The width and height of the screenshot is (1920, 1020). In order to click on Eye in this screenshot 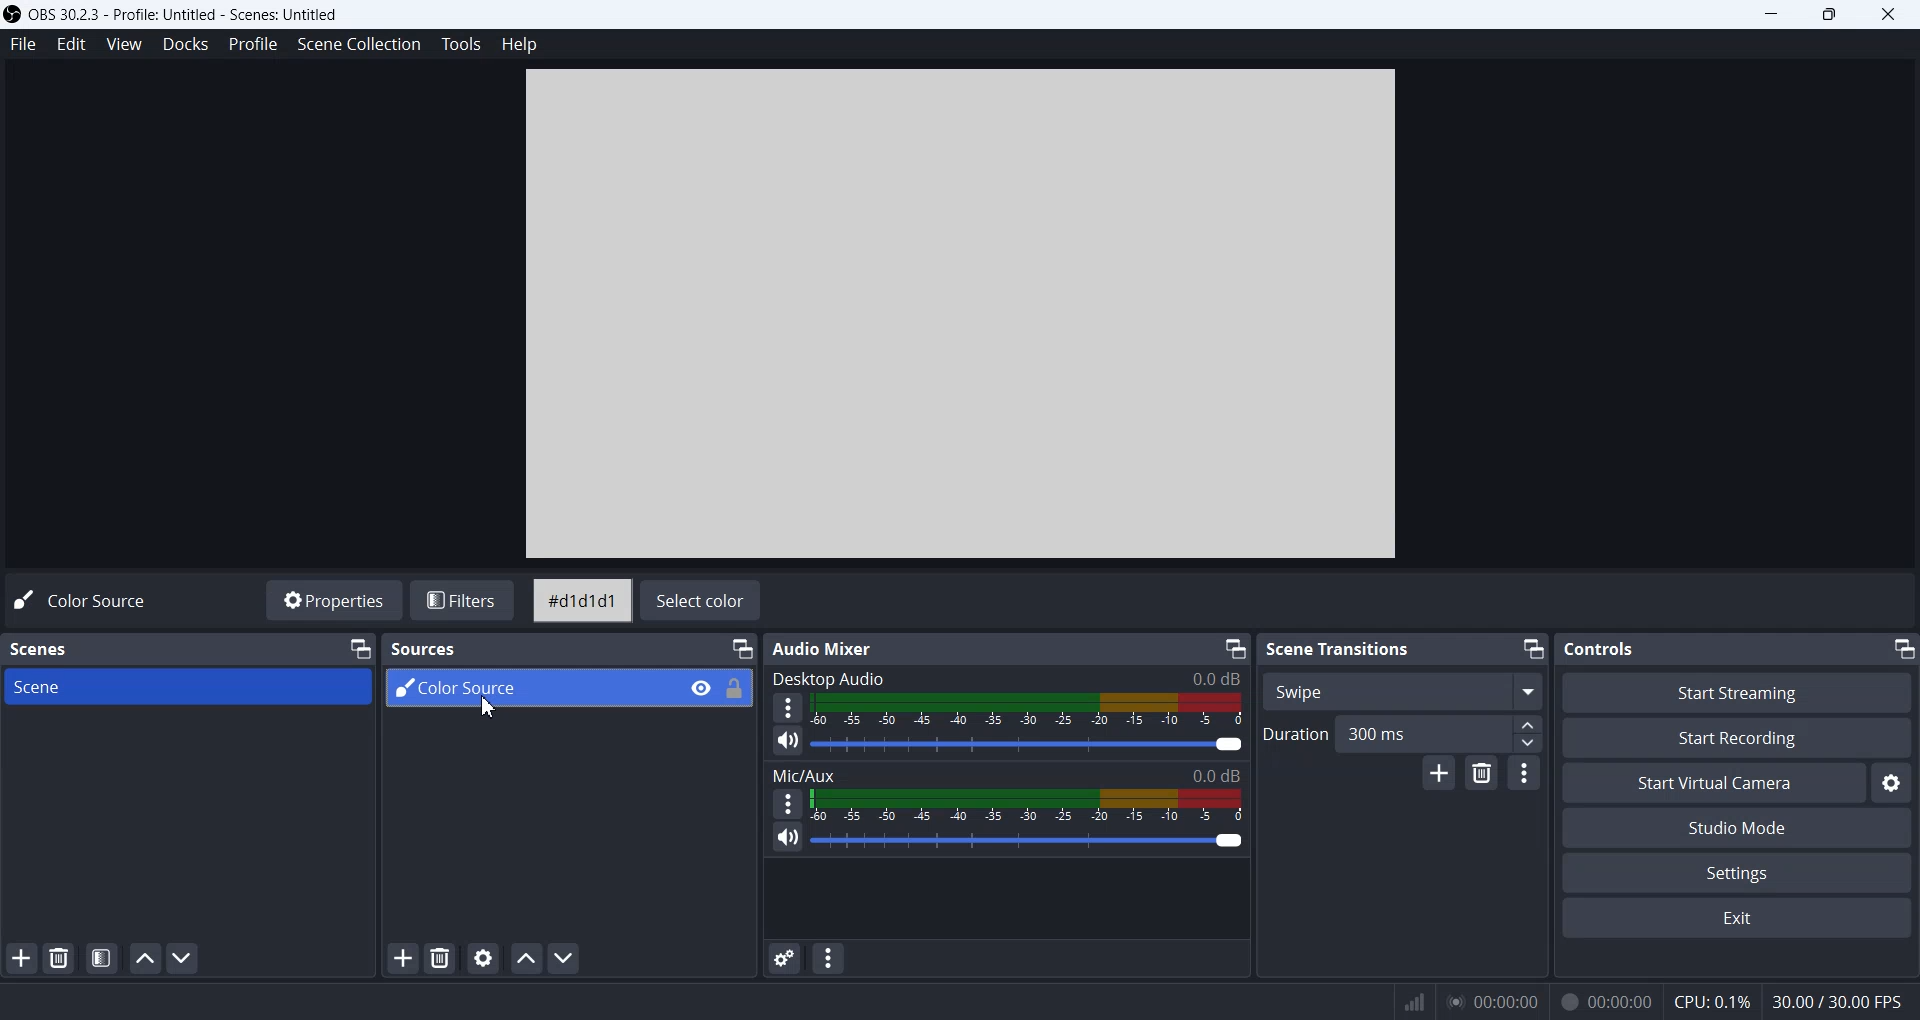, I will do `click(702, 688)`.